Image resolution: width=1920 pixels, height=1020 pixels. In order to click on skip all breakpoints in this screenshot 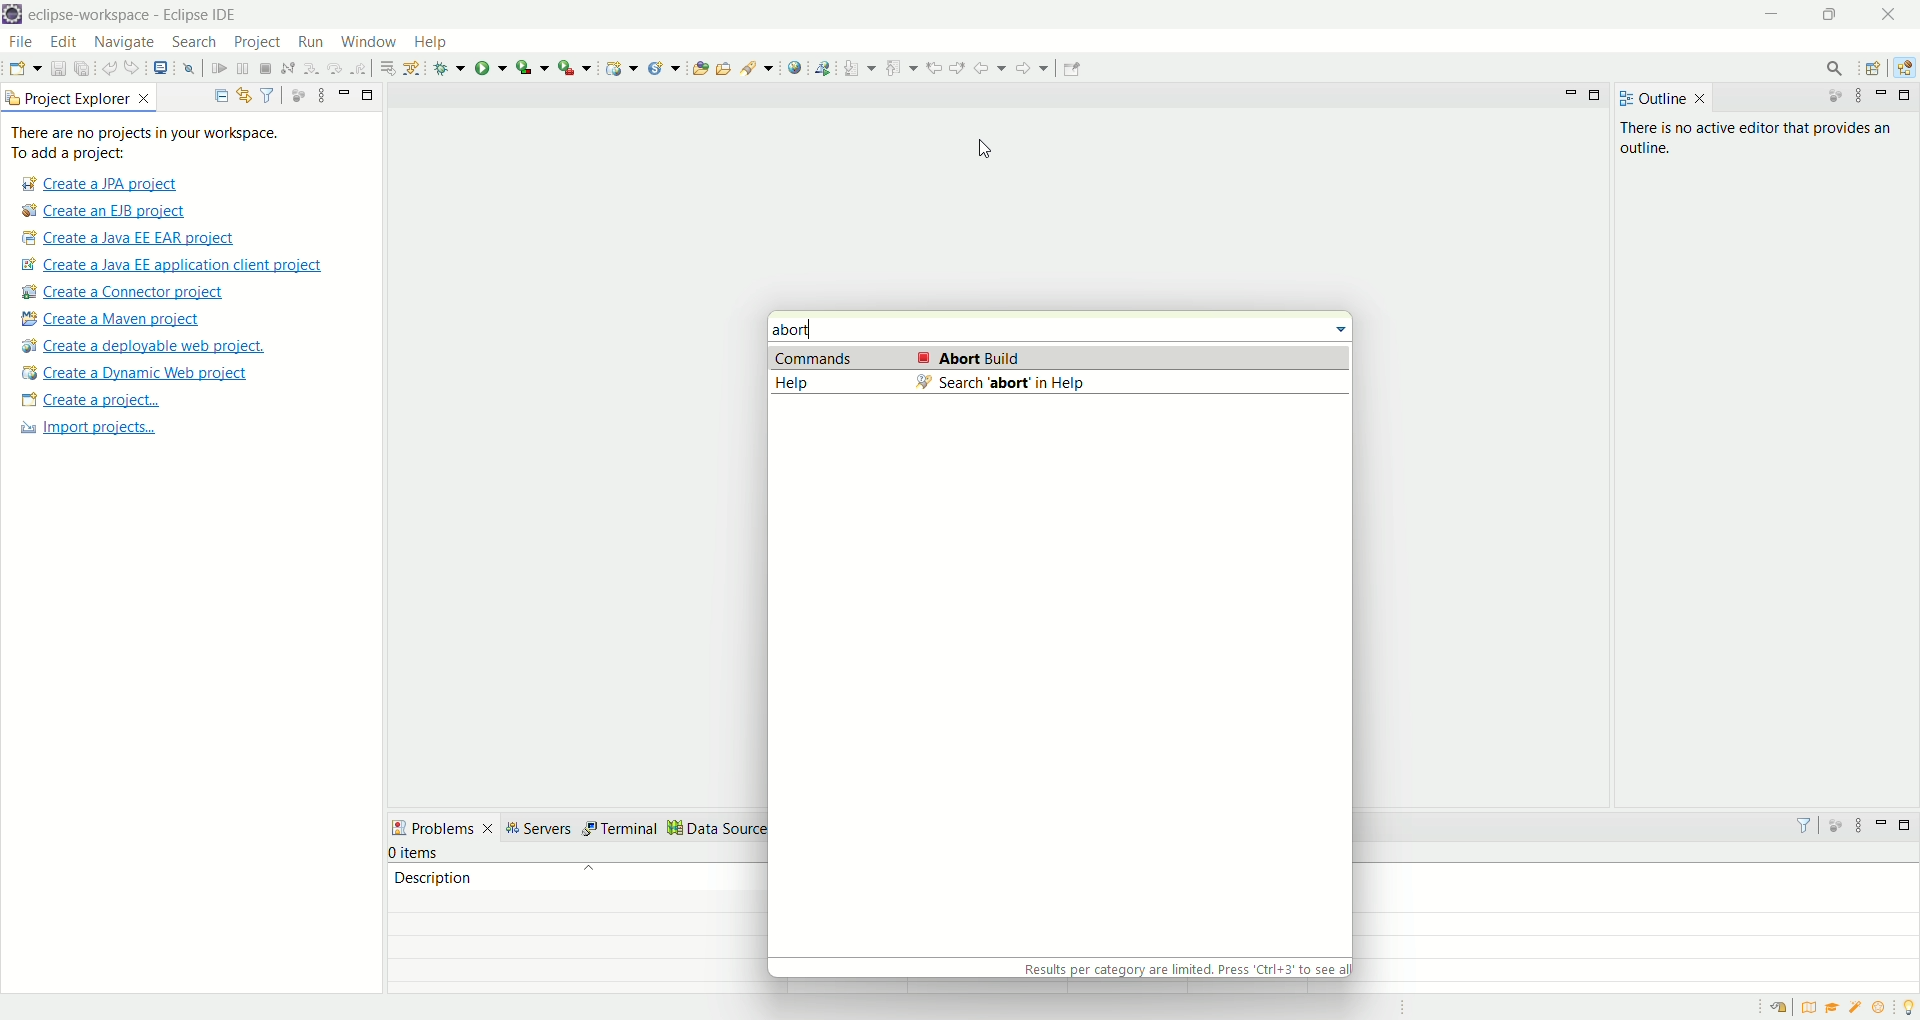, I will do `click(188, 70)`.